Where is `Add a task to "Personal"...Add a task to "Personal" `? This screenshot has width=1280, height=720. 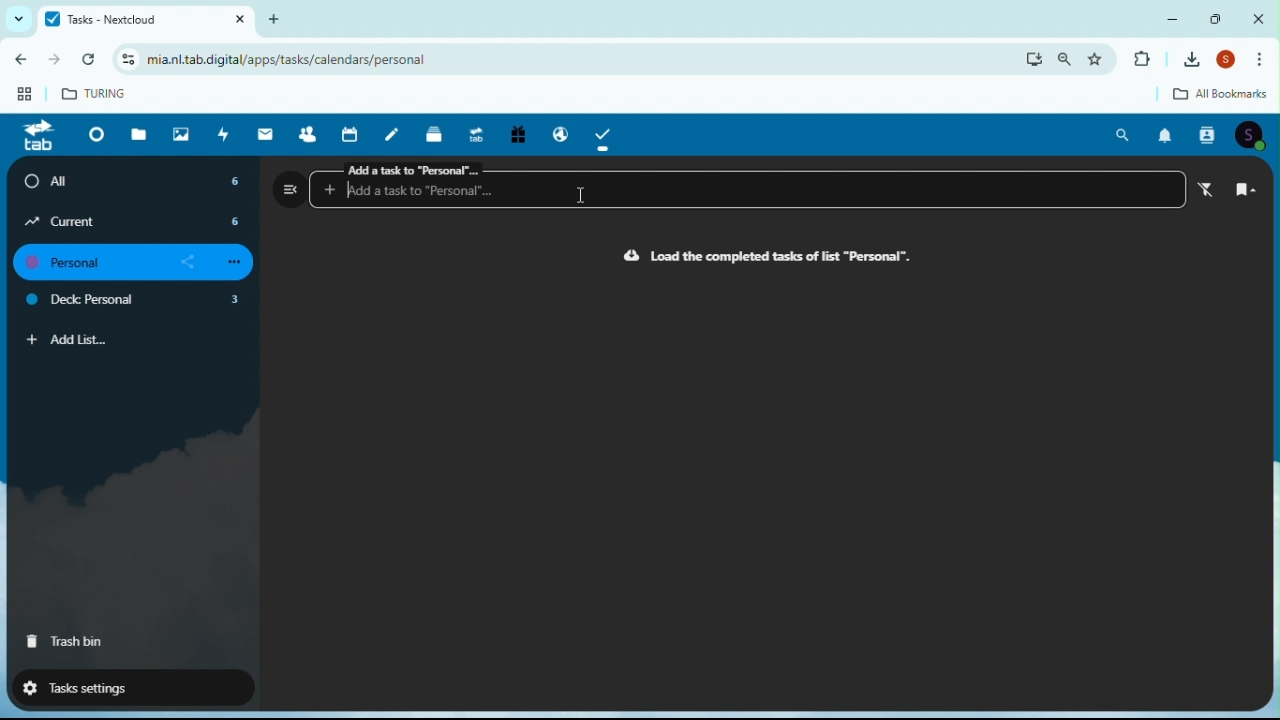 Add a task to "Personal"...Add a task to "Personal"  is located at coordinates (751, 184).